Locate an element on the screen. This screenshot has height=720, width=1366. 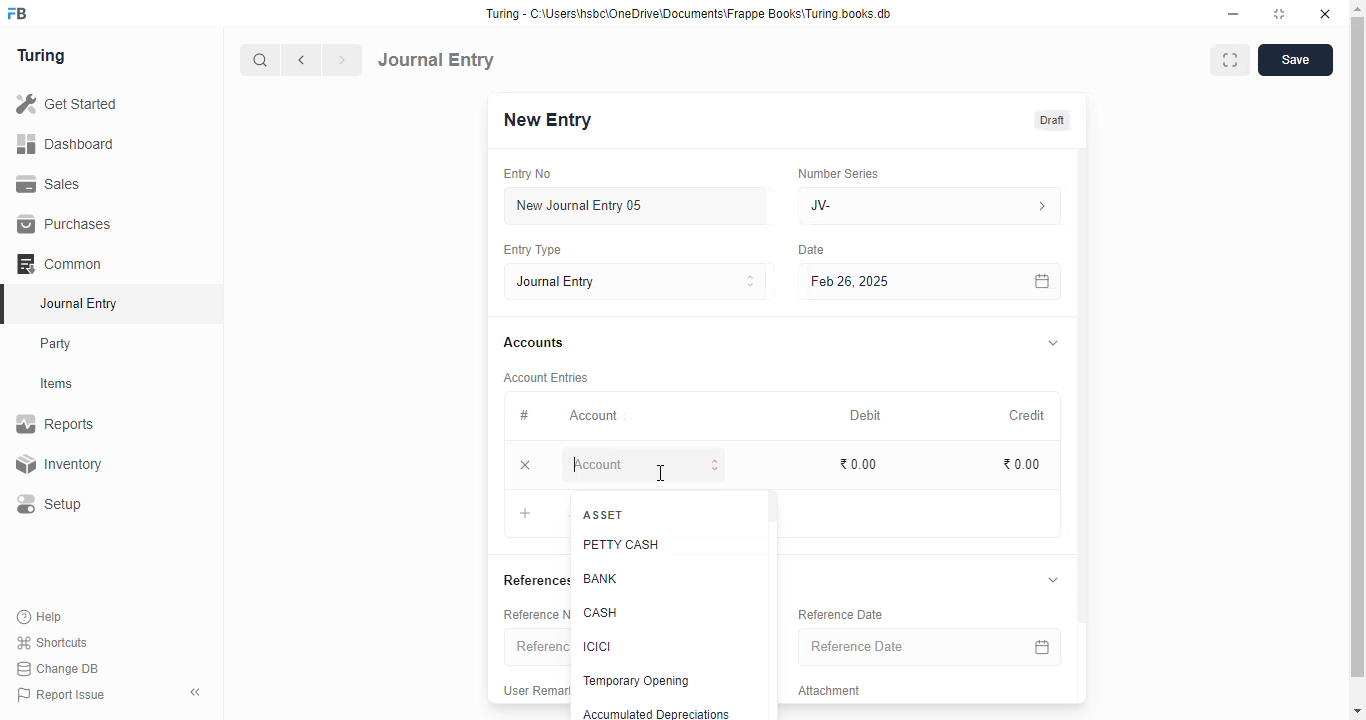
user remark is located at coordinates (536, 690).